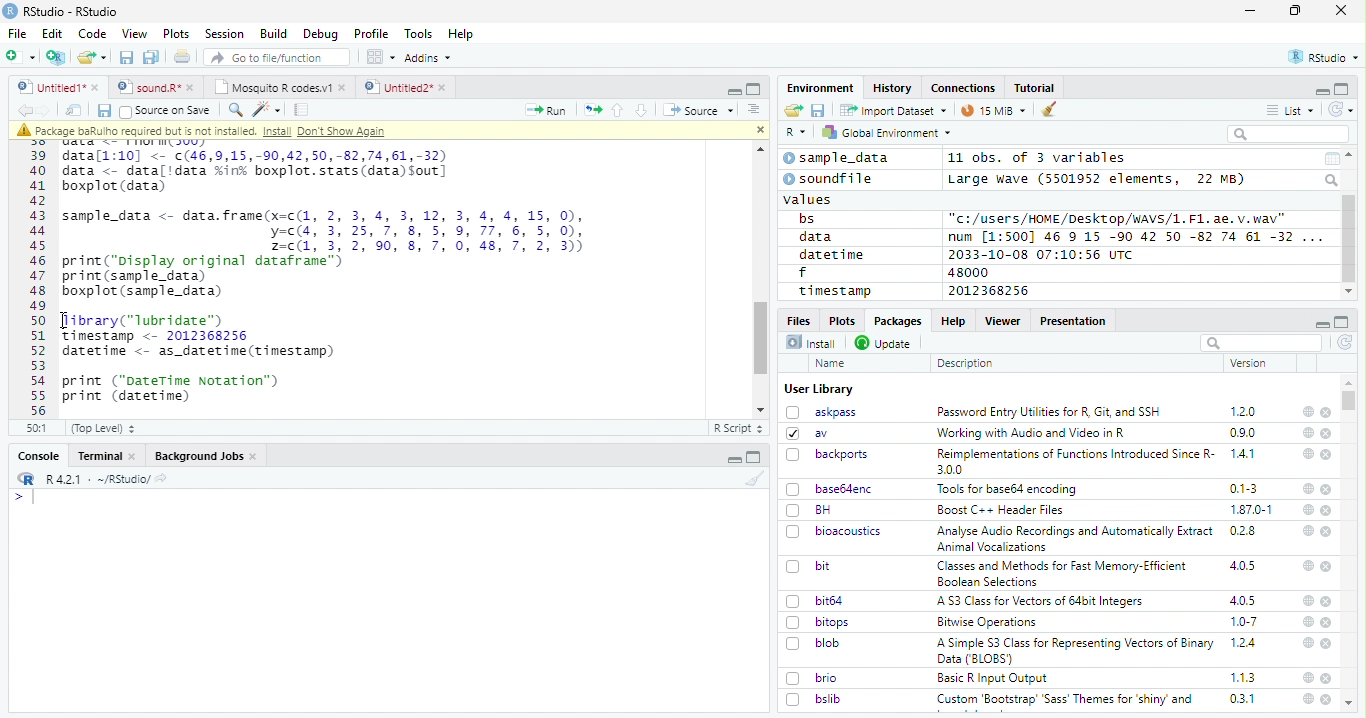 The height and width of the screenshot is (718, 1366). What do you see at coordinates (1065, 702) in the screenshot?
I see `Custom ‘Bootstrap’ ‘Sass’ Themes for ‘shiny’ and` at bounding box center [1065, 702].